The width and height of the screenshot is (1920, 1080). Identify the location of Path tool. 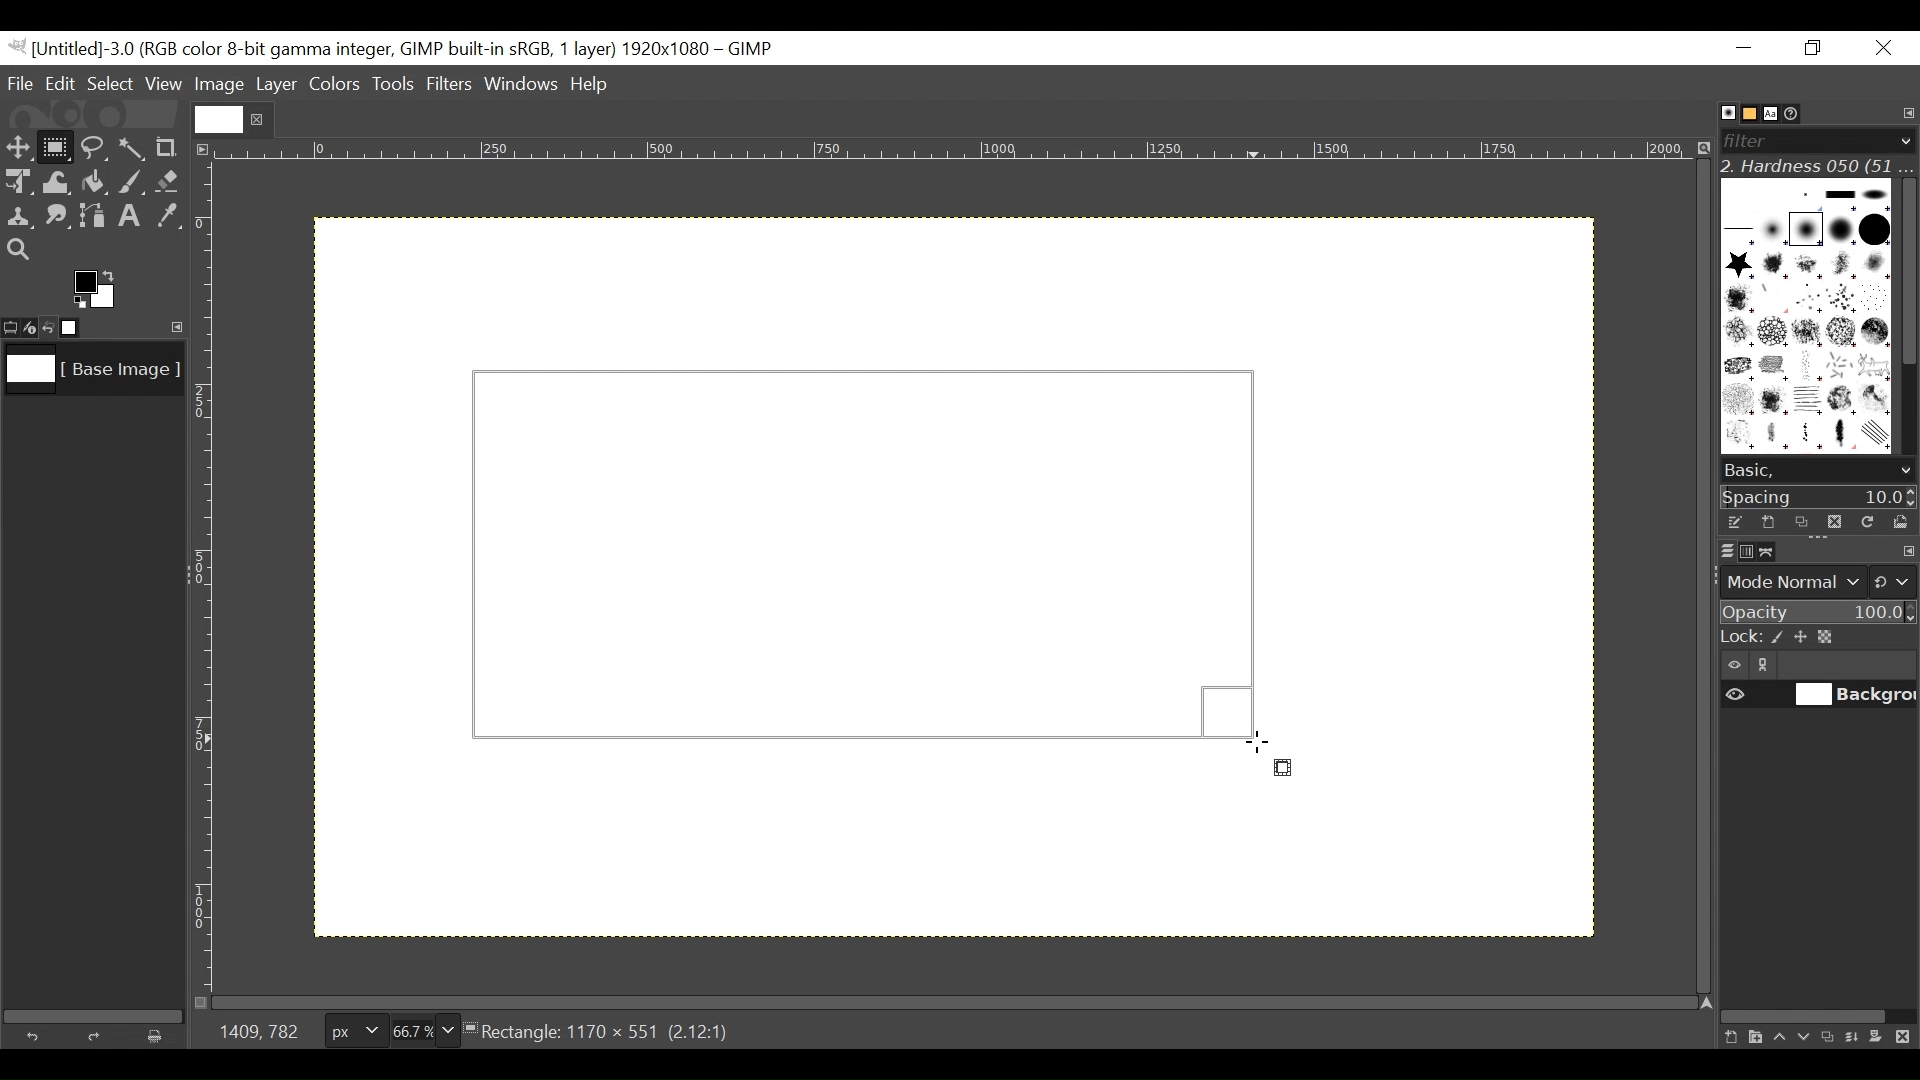
(95, 216).